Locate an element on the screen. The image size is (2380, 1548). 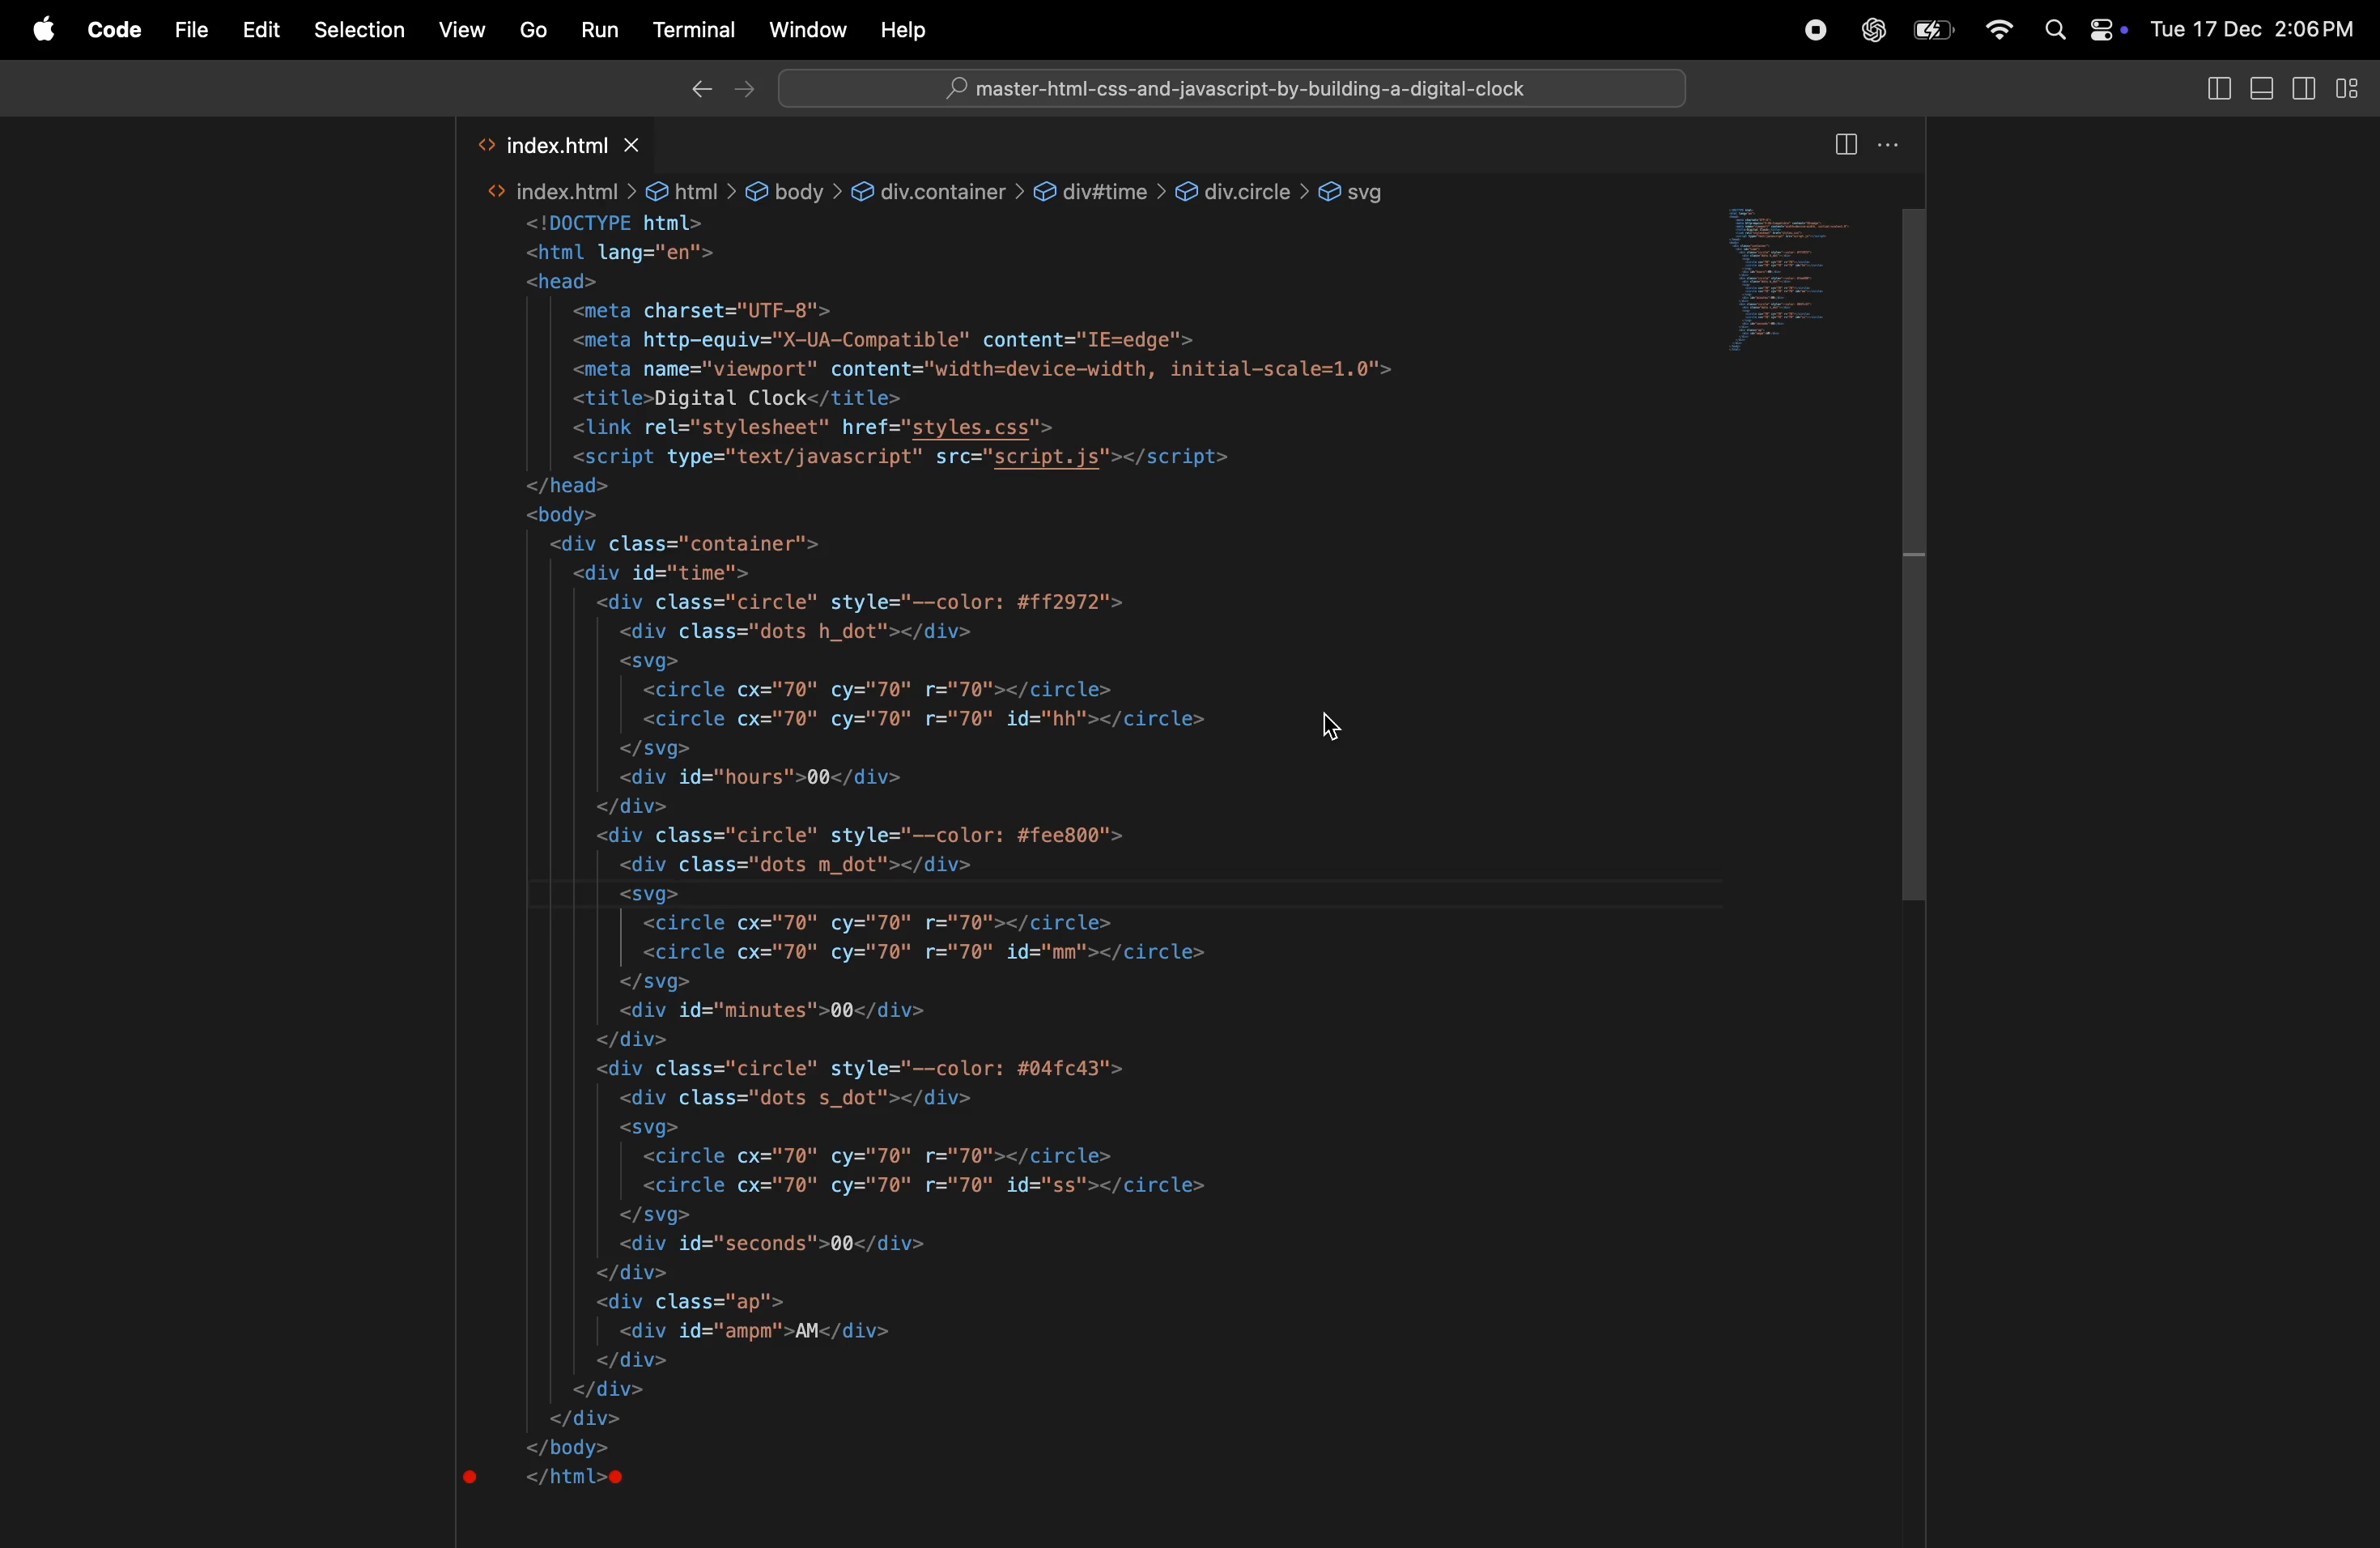
forward is located at coordinates (746, 92).